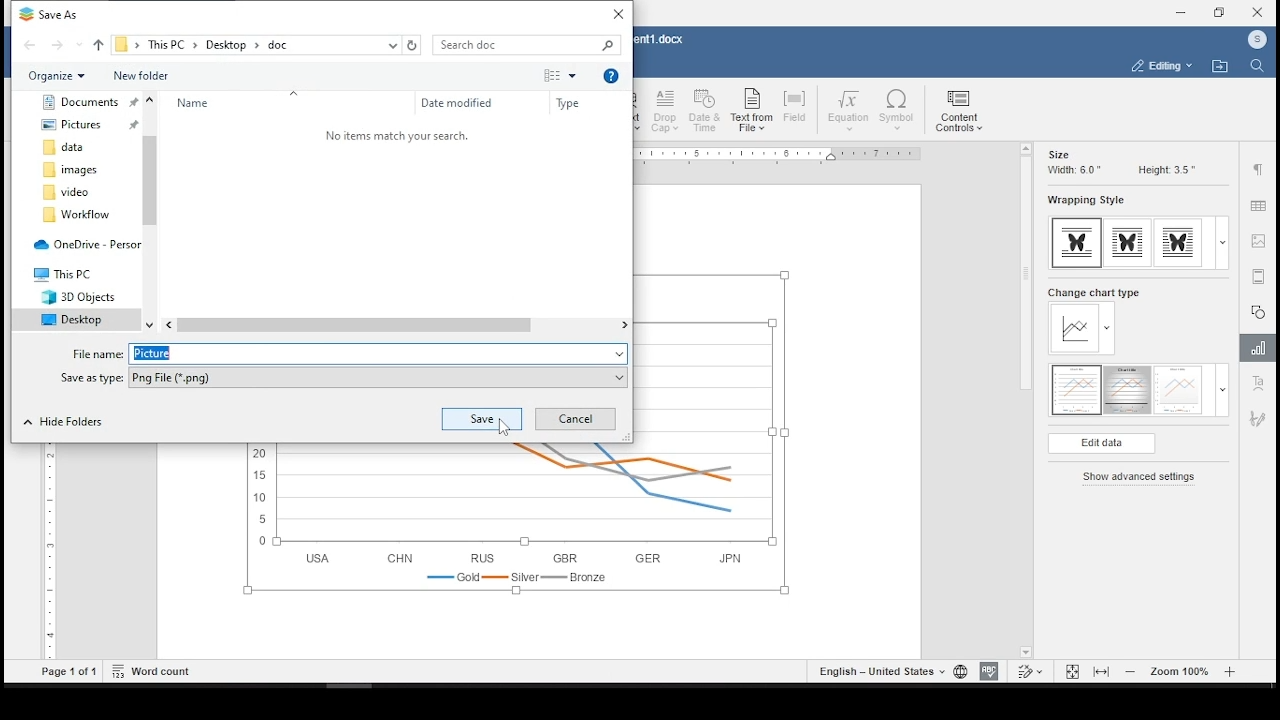 The width and height of the screenshot is (1280, 720). What do you see at coordinates (959, 671) in the screenshot?
I see `set document language` at bounding box center [959, 671].